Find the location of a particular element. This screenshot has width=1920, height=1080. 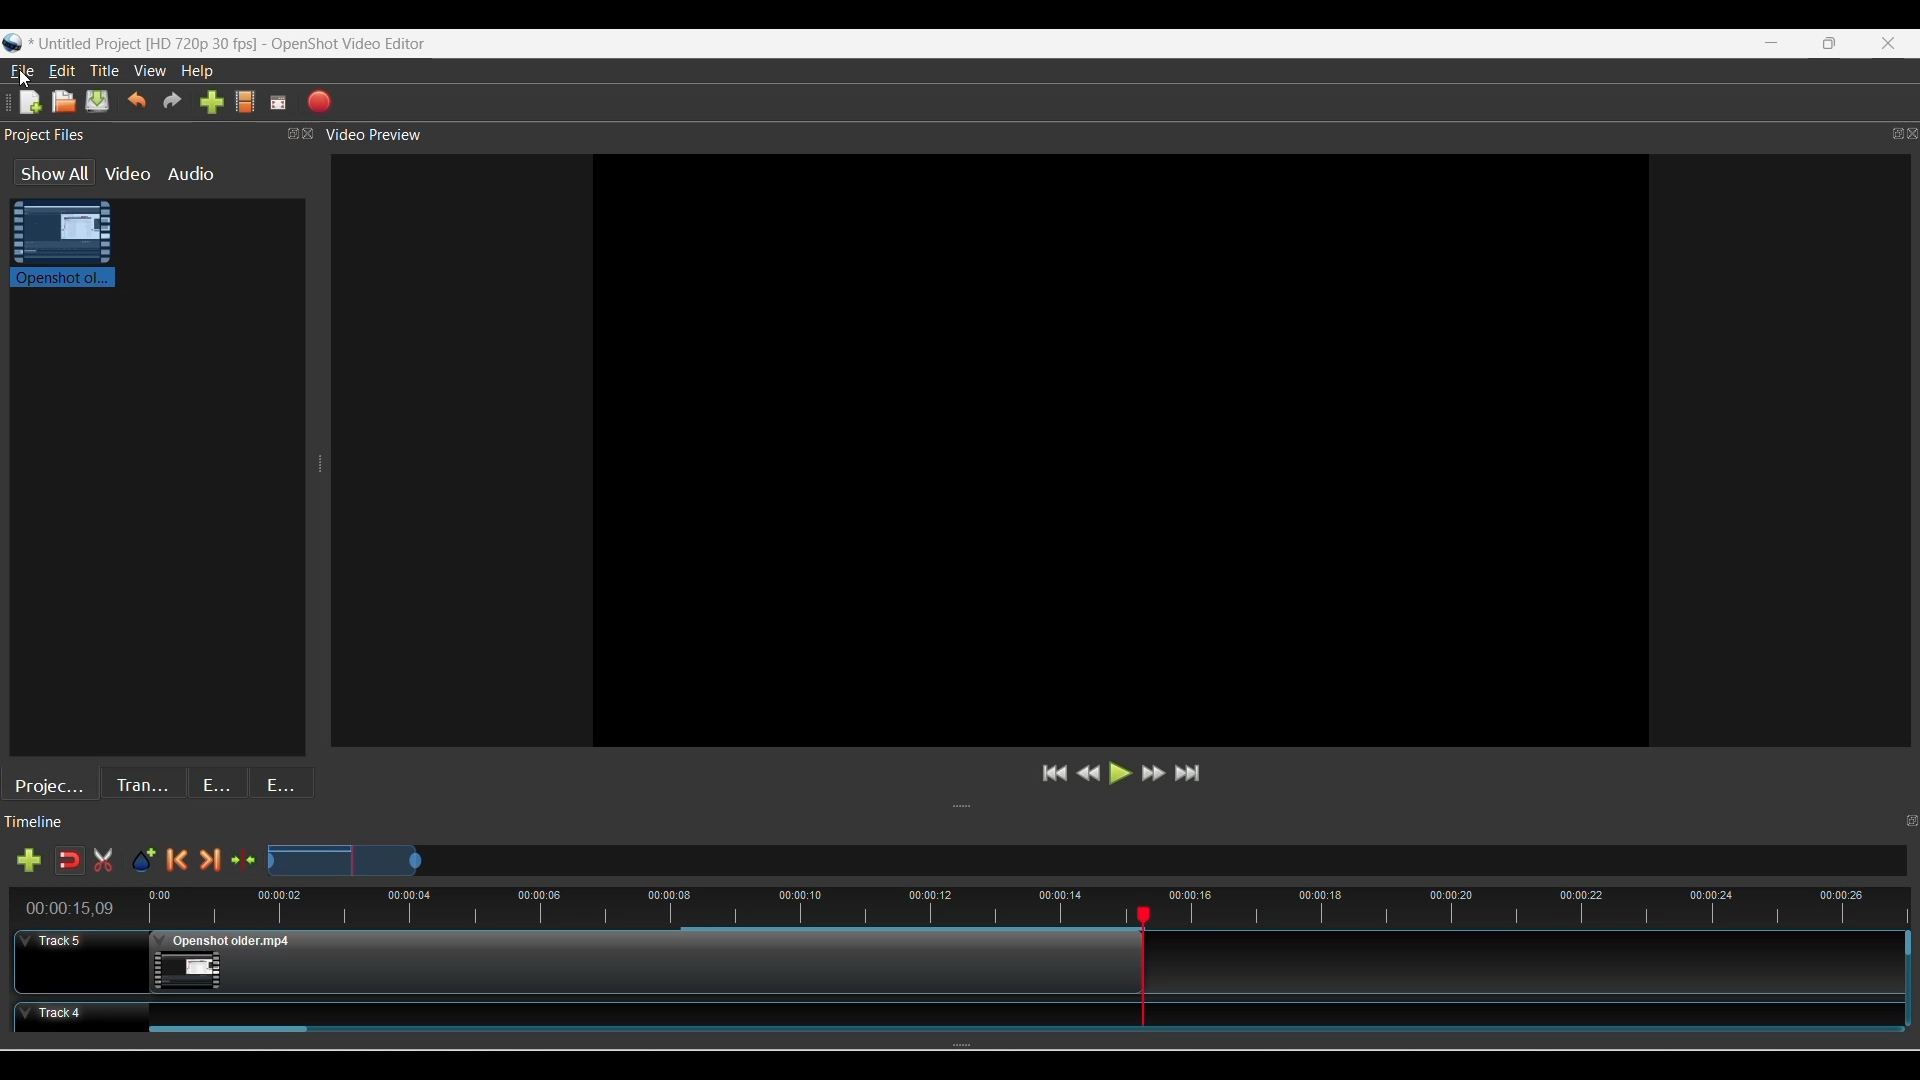

Fastforward is located at coordinates (1154, 773).